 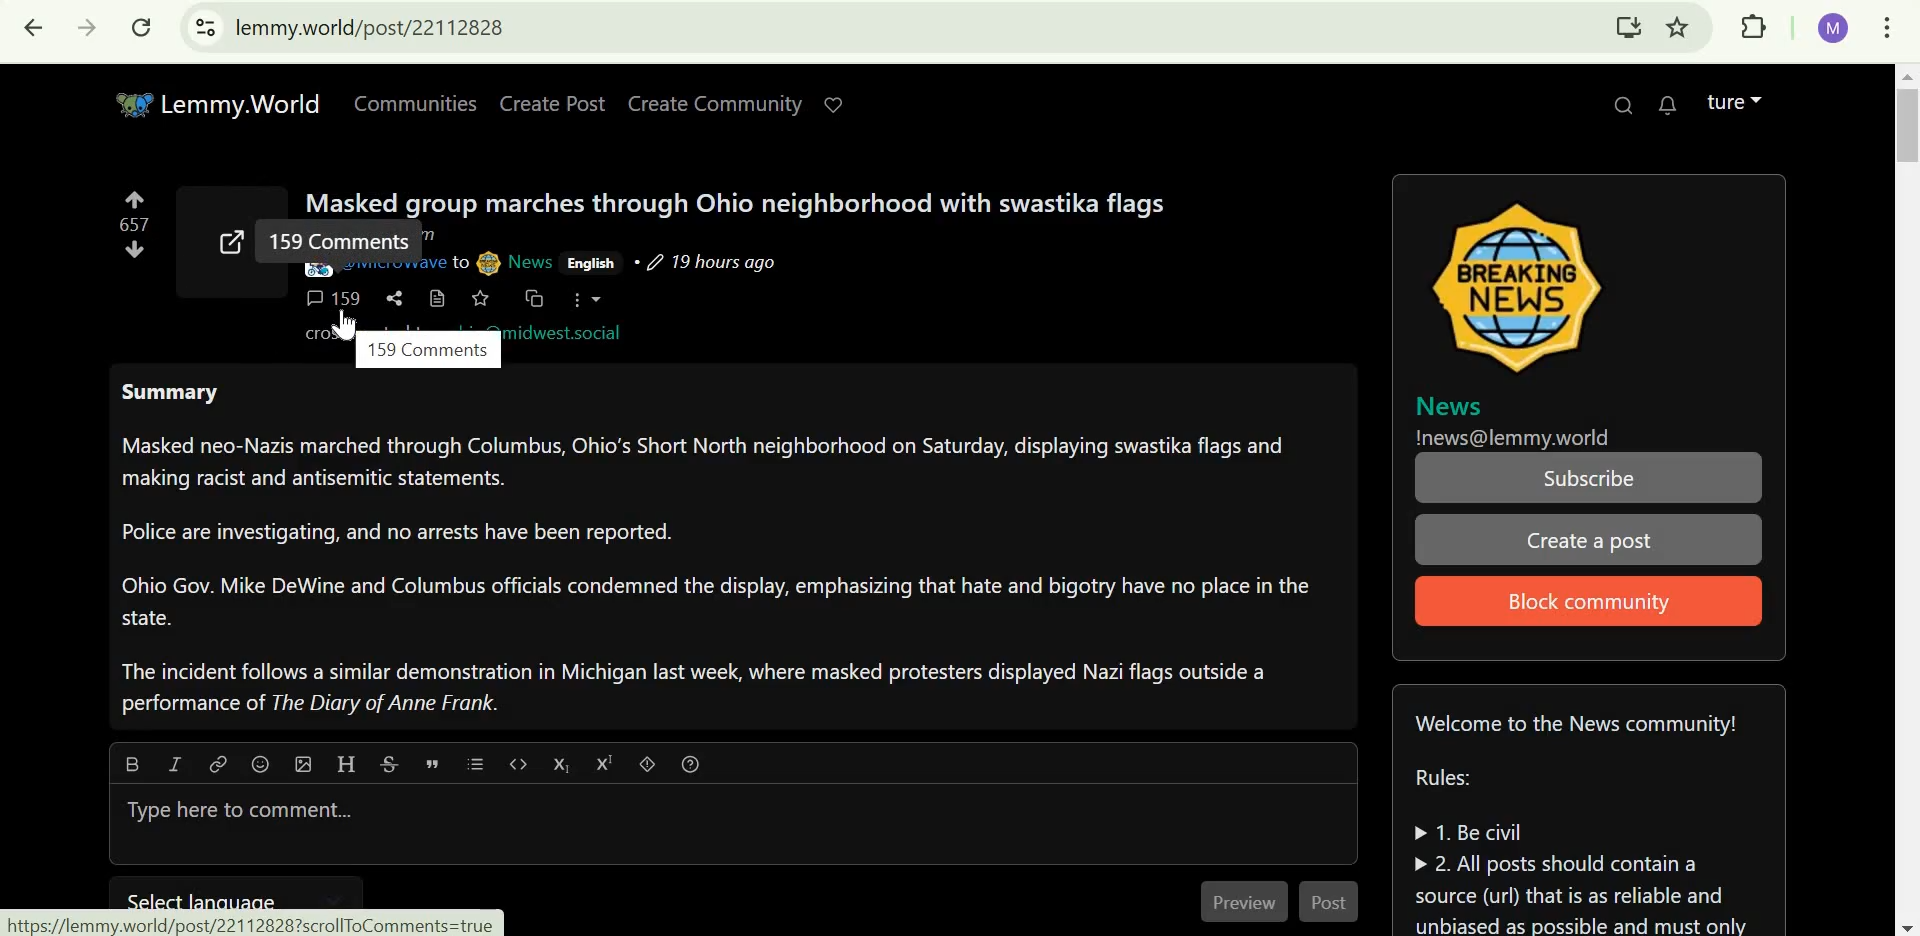 What do you see at coordinates (1681, 27) in the screenshot?
I see `bookmark this tab` at bounding box center [1681, 27].